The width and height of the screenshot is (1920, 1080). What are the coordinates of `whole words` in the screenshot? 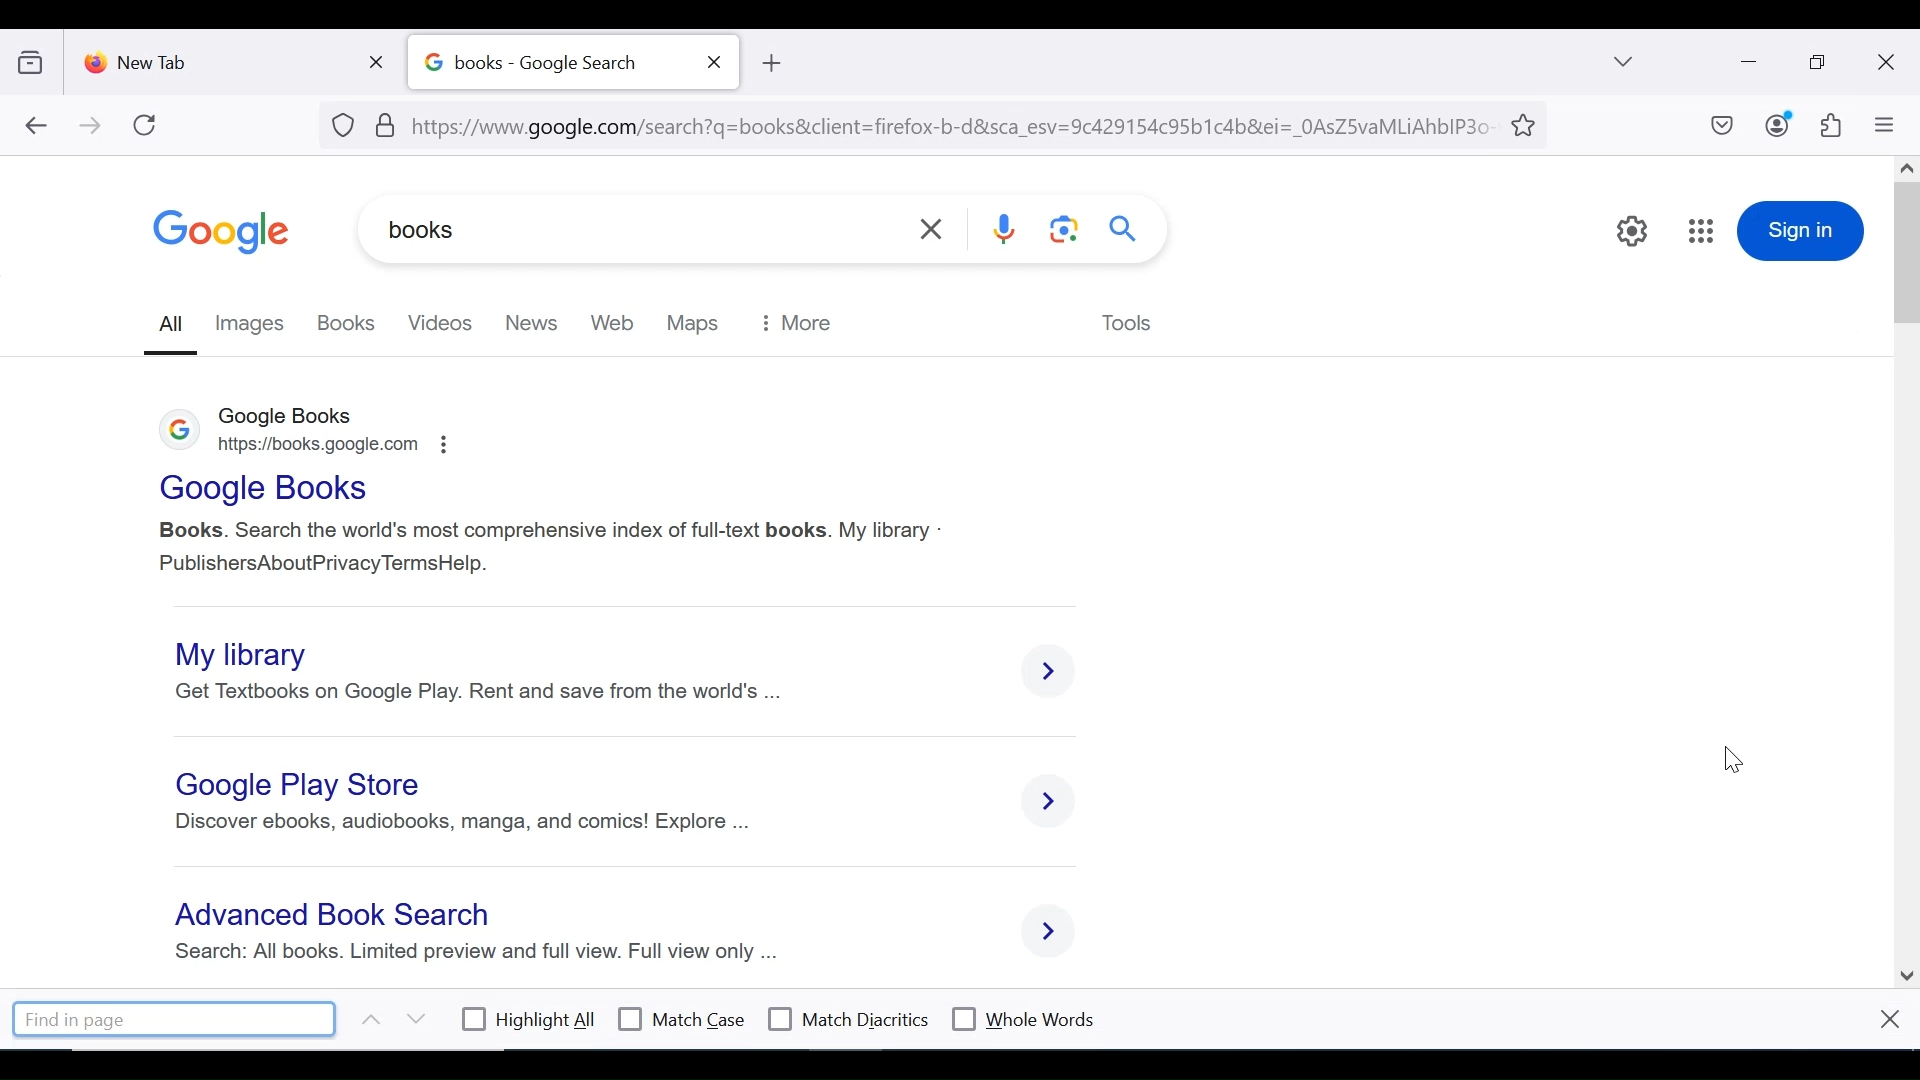 It's located at (1022, 1017).